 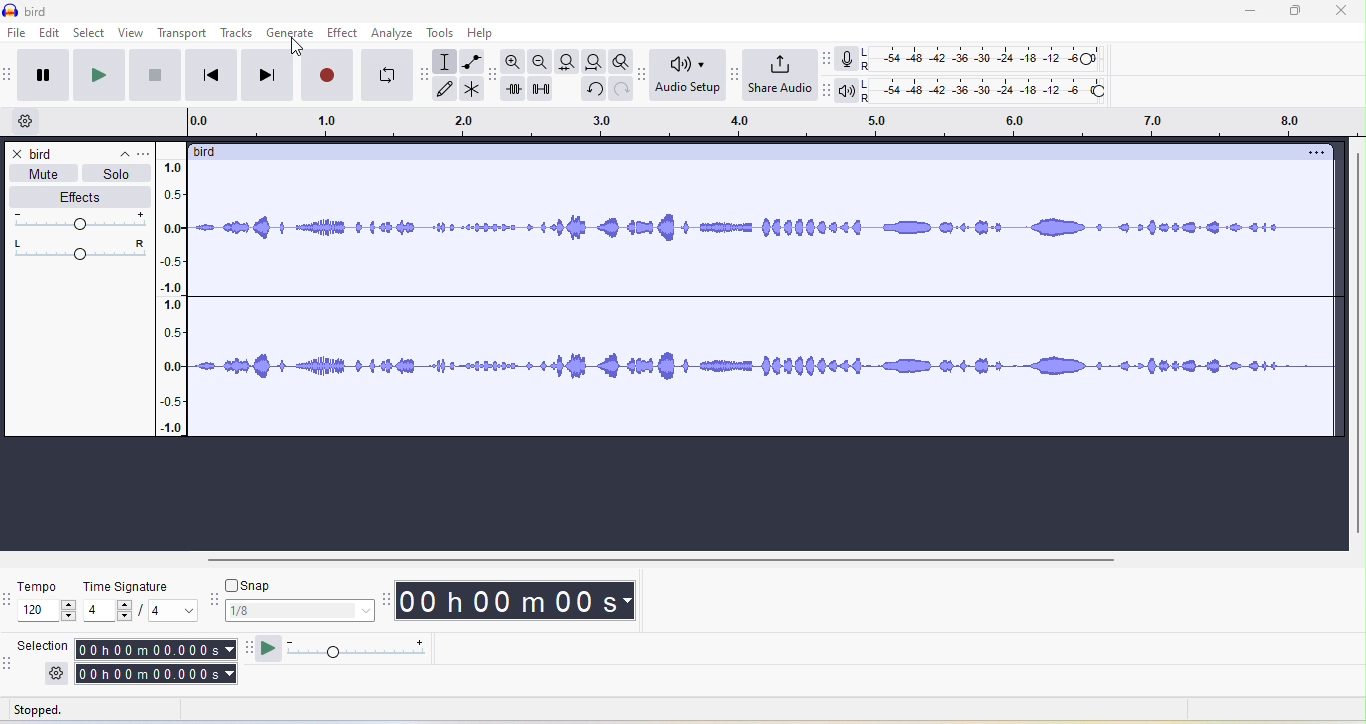 I want to click on timeline option, so click(x=25, y=123).